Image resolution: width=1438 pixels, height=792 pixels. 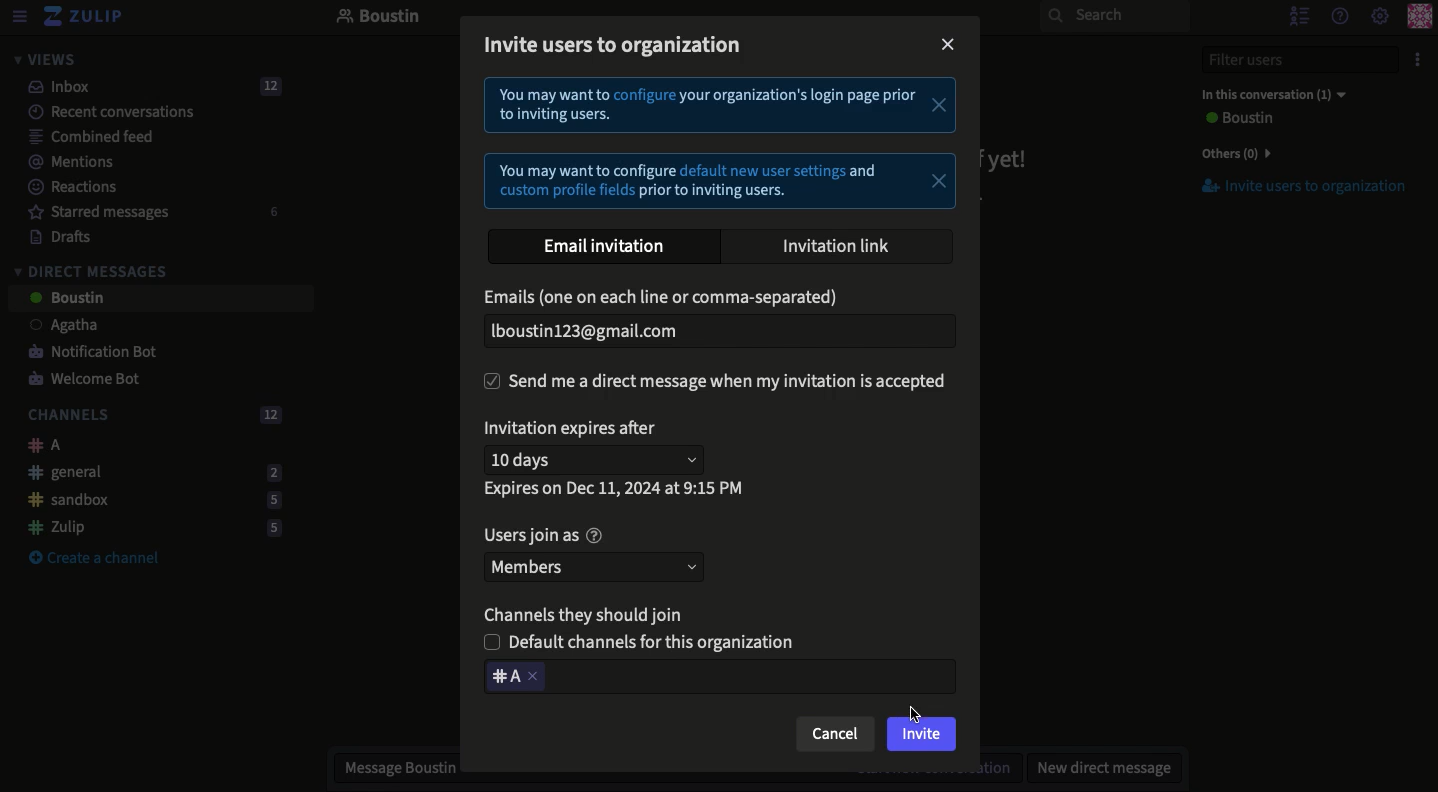 What do you see at coordinates (618, 44) in the screenshot?
I see `Invite users to organization` at bounding box center [618, 44].